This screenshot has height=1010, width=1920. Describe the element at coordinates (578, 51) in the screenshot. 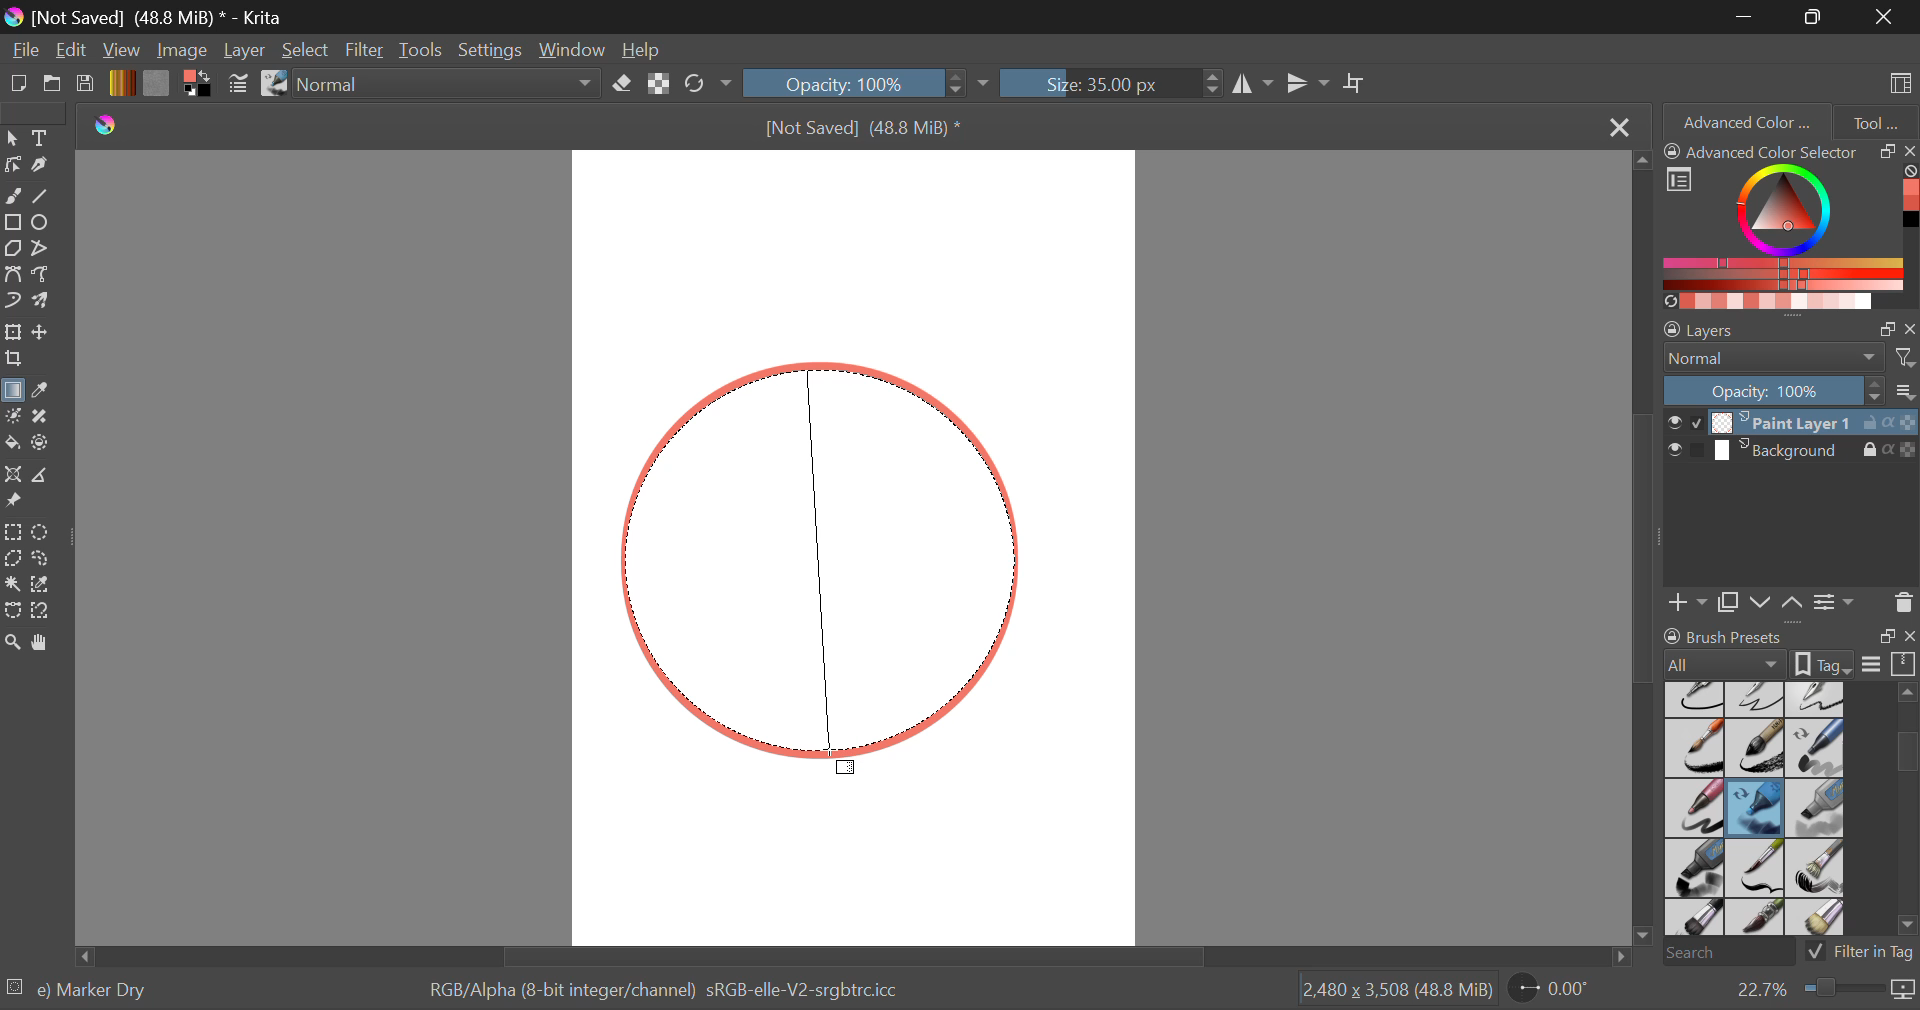

I see `Window` at that location.